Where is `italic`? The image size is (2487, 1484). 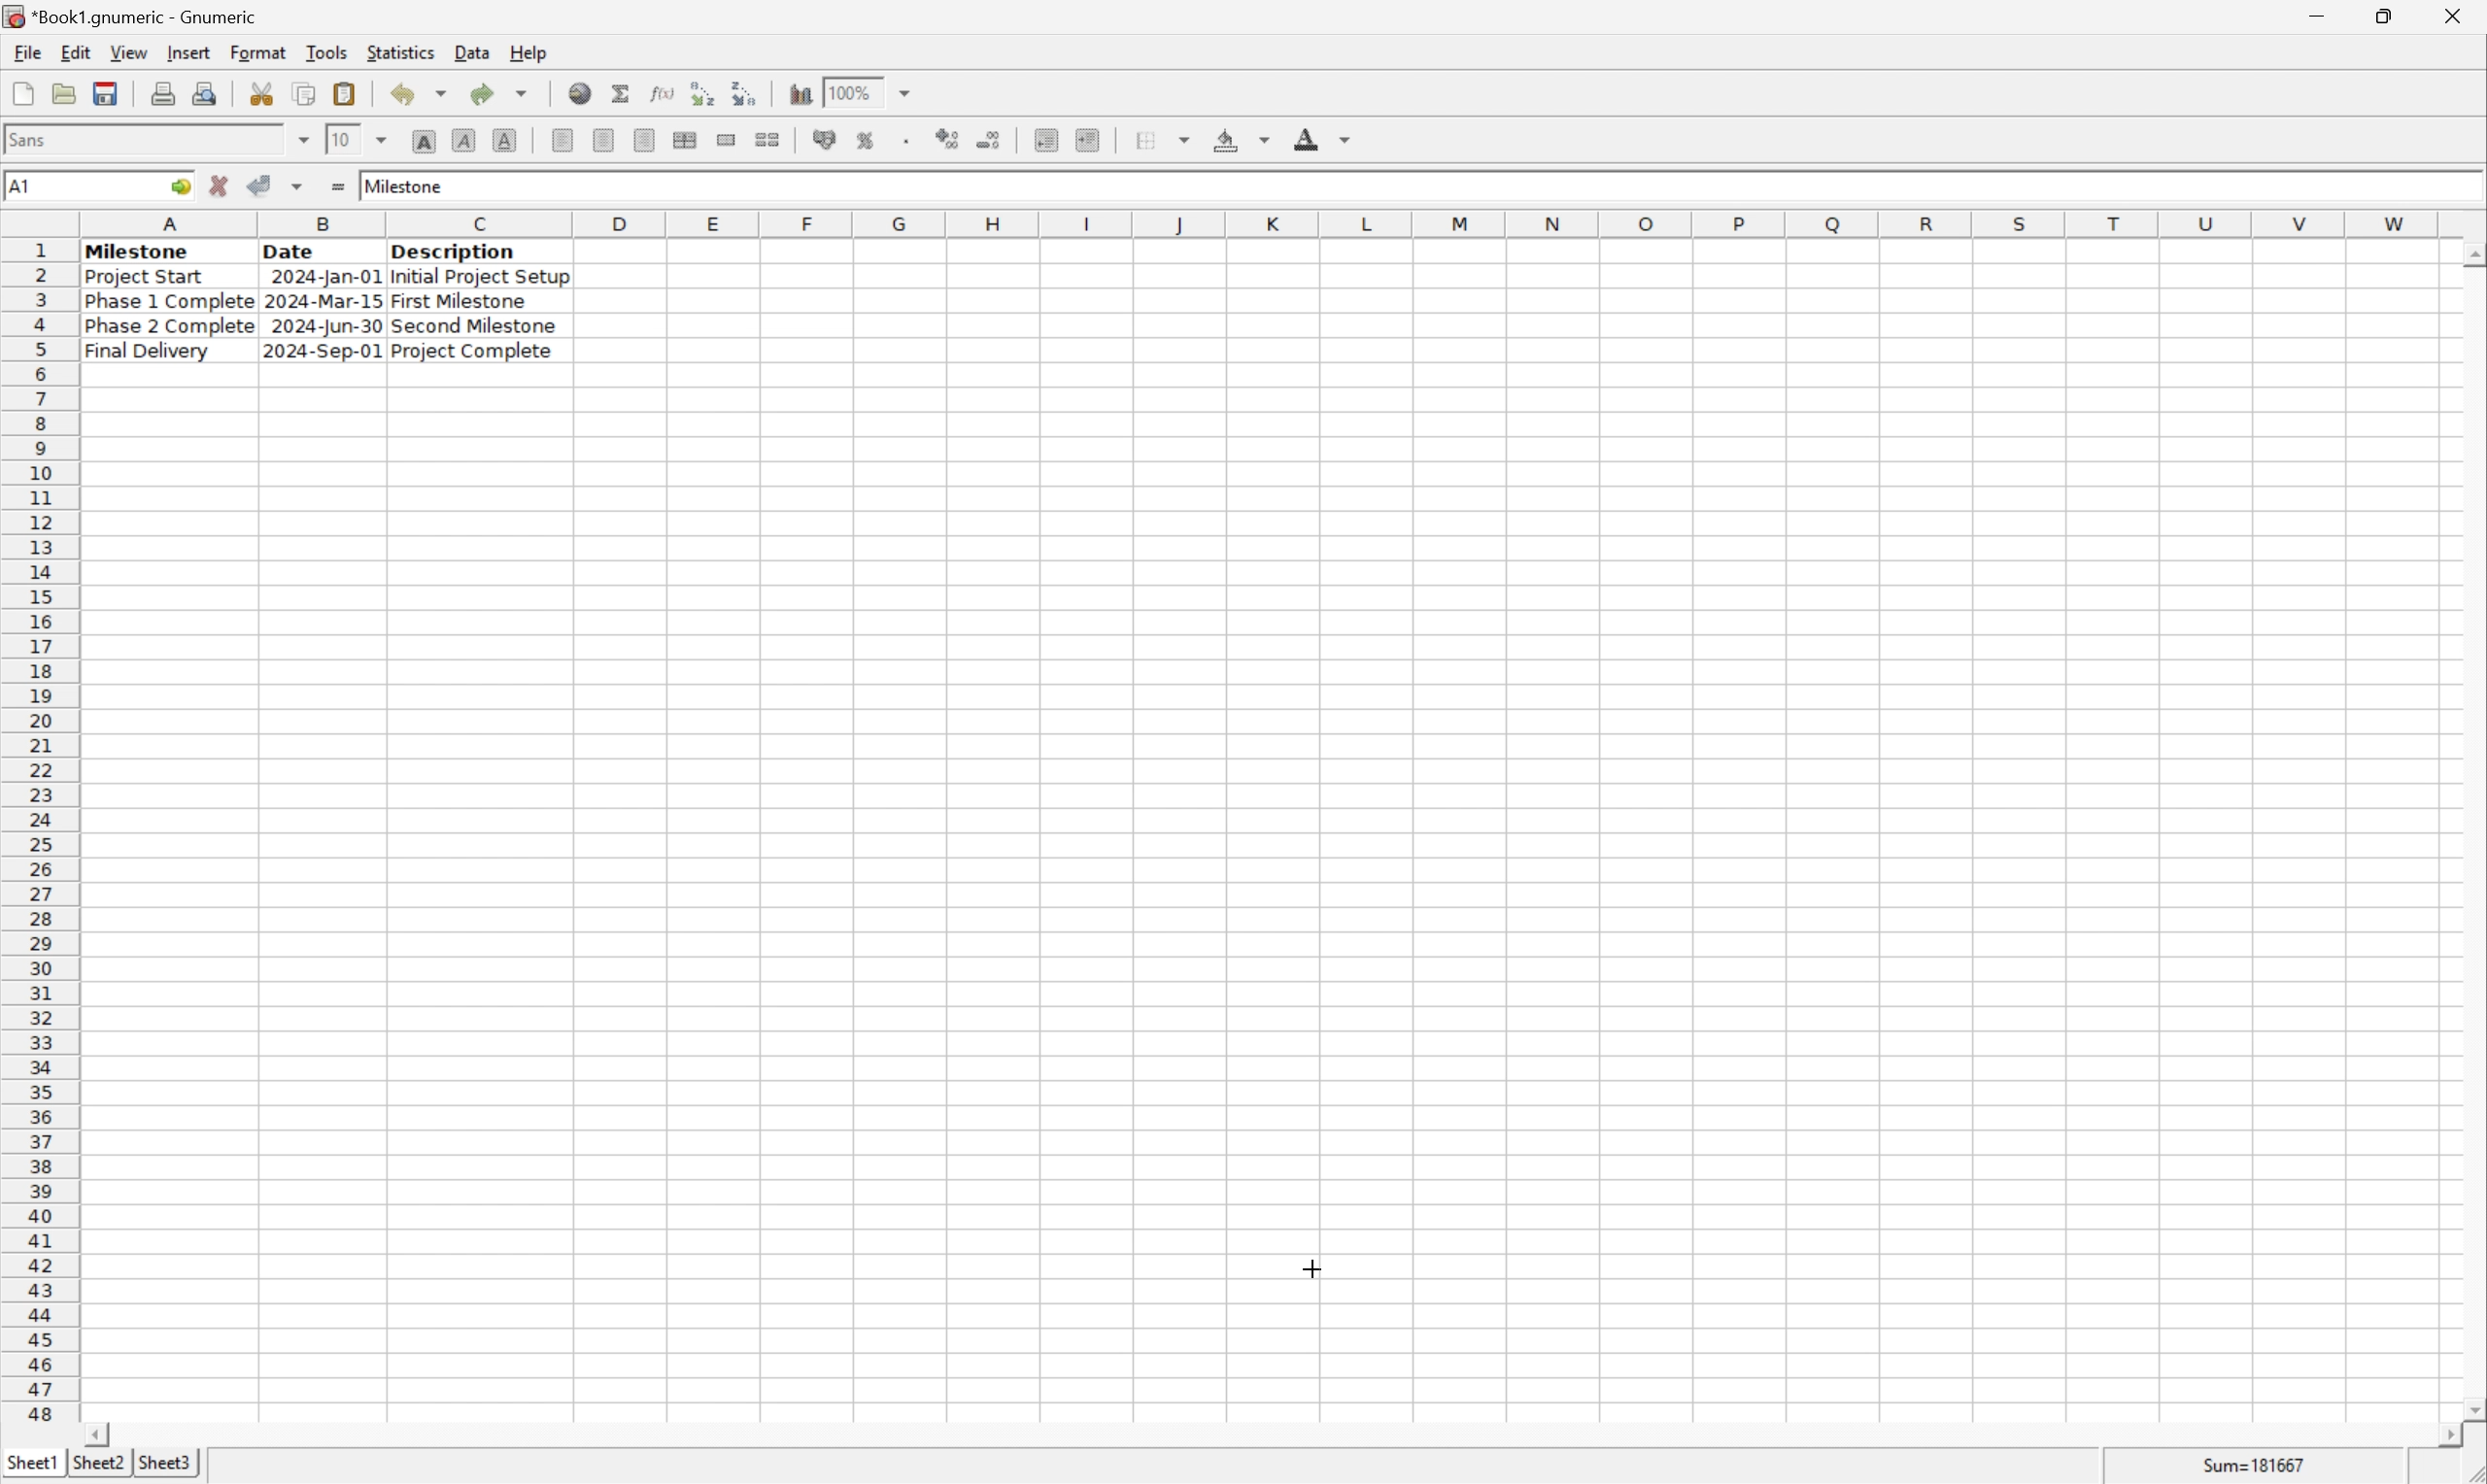 italic is located at coordinates (465, 139).